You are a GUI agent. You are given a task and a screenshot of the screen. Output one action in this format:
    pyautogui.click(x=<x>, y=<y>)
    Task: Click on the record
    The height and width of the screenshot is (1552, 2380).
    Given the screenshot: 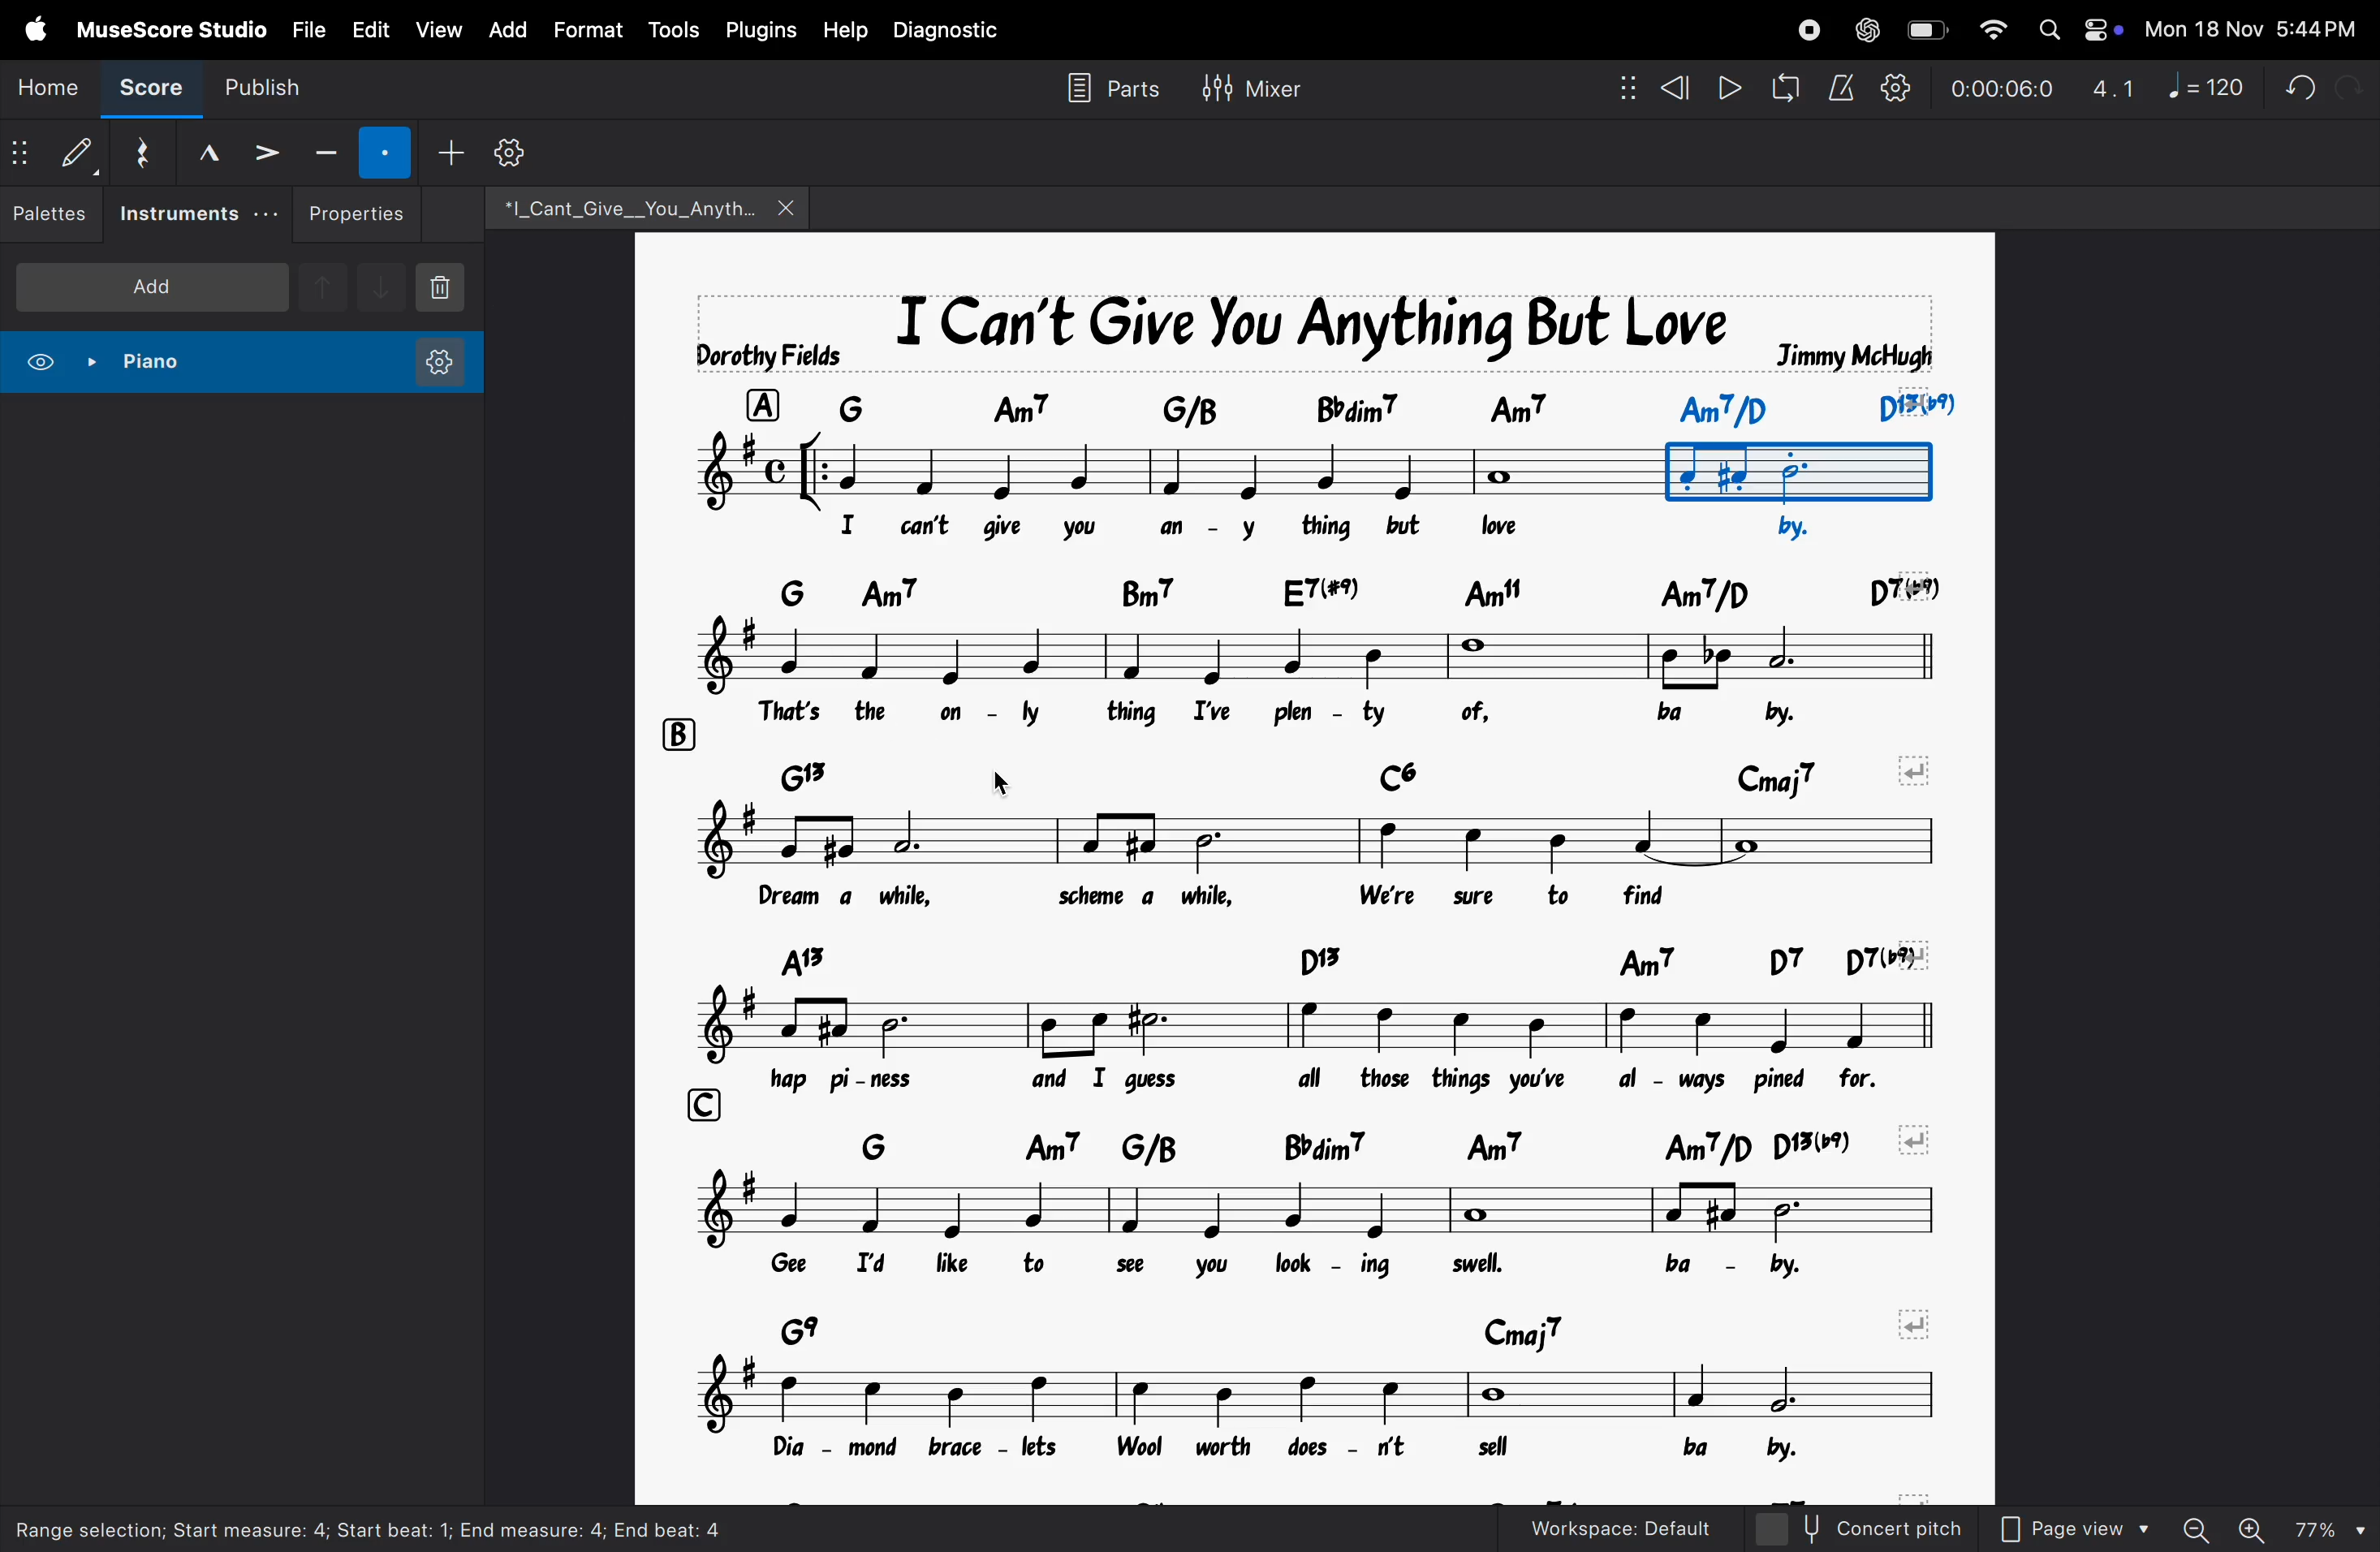 What is the action you would take?
    pyautogui.click(x=1806, y=29)
    